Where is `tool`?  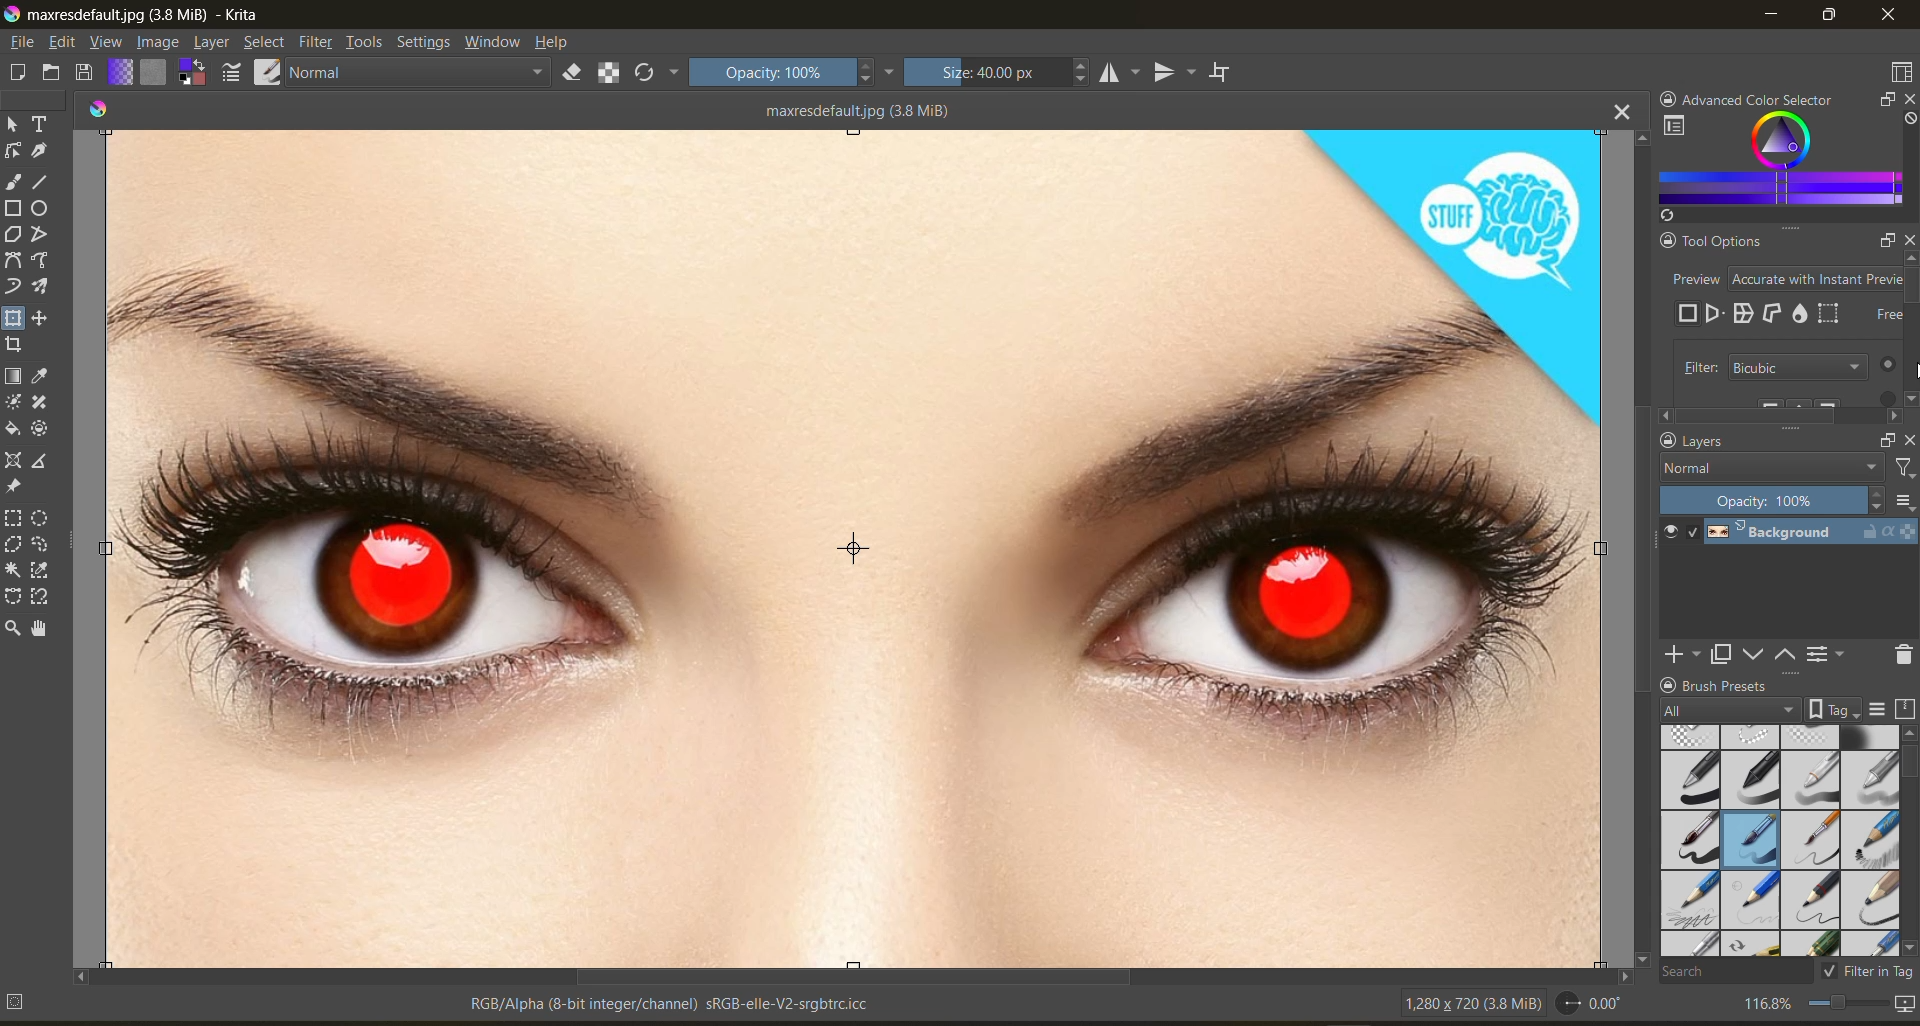 tool is located at coordinates (14, 317).